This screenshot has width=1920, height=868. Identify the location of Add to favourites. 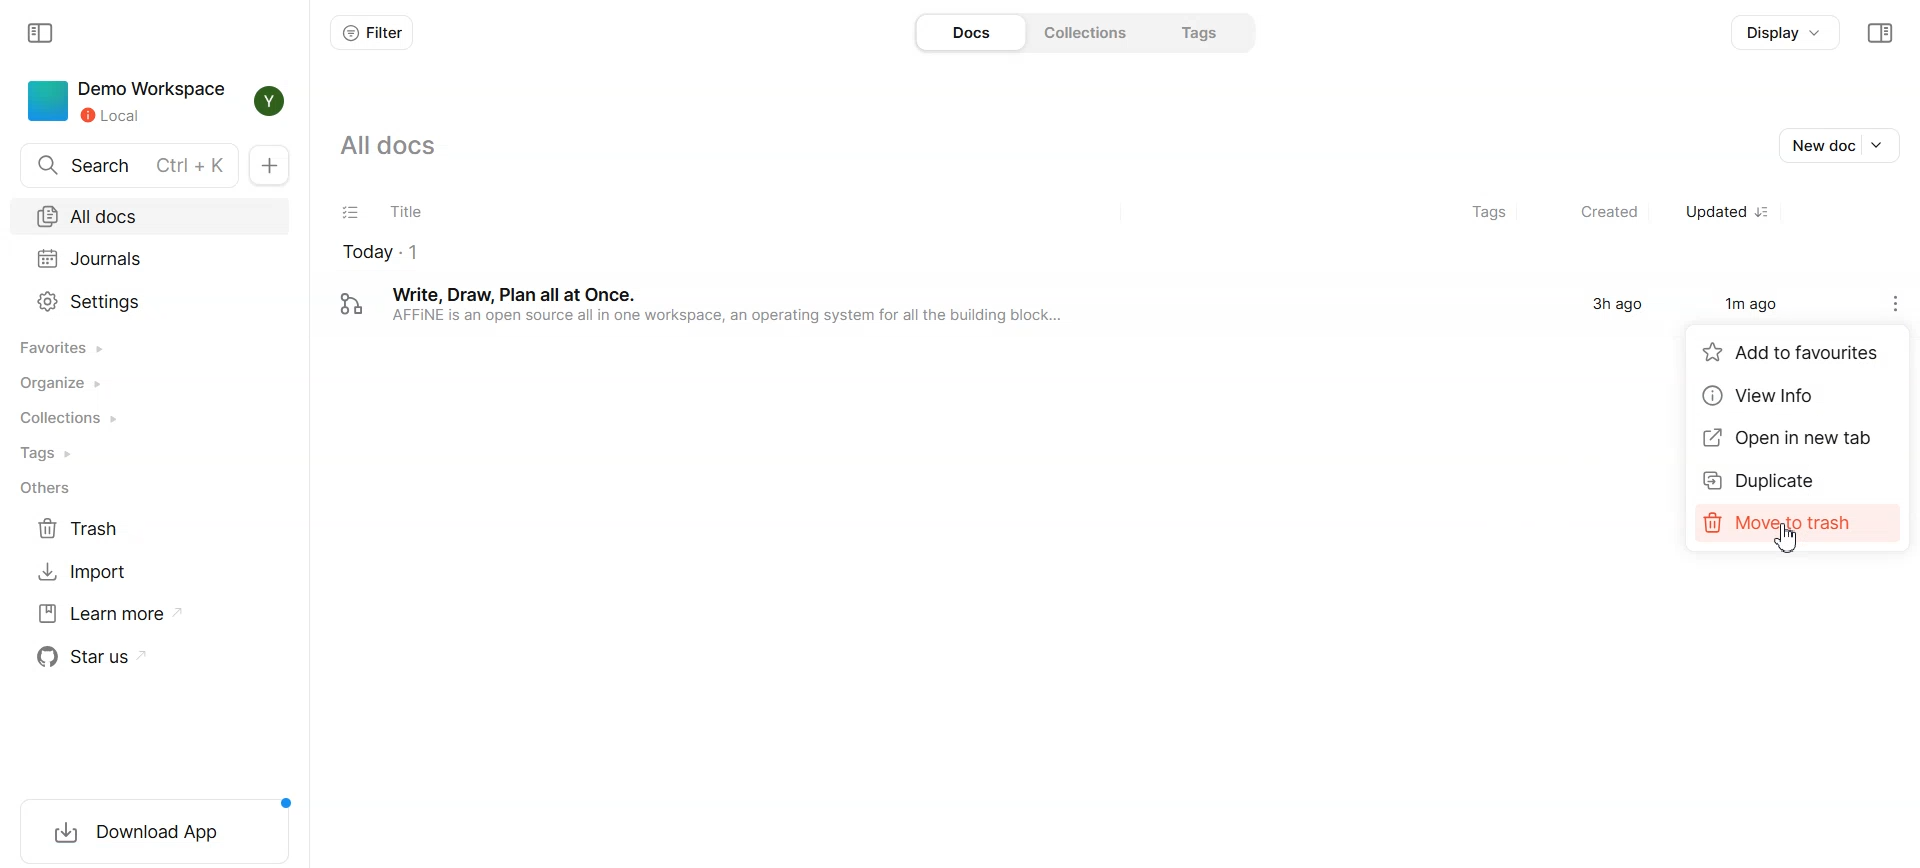
(1797, 351).